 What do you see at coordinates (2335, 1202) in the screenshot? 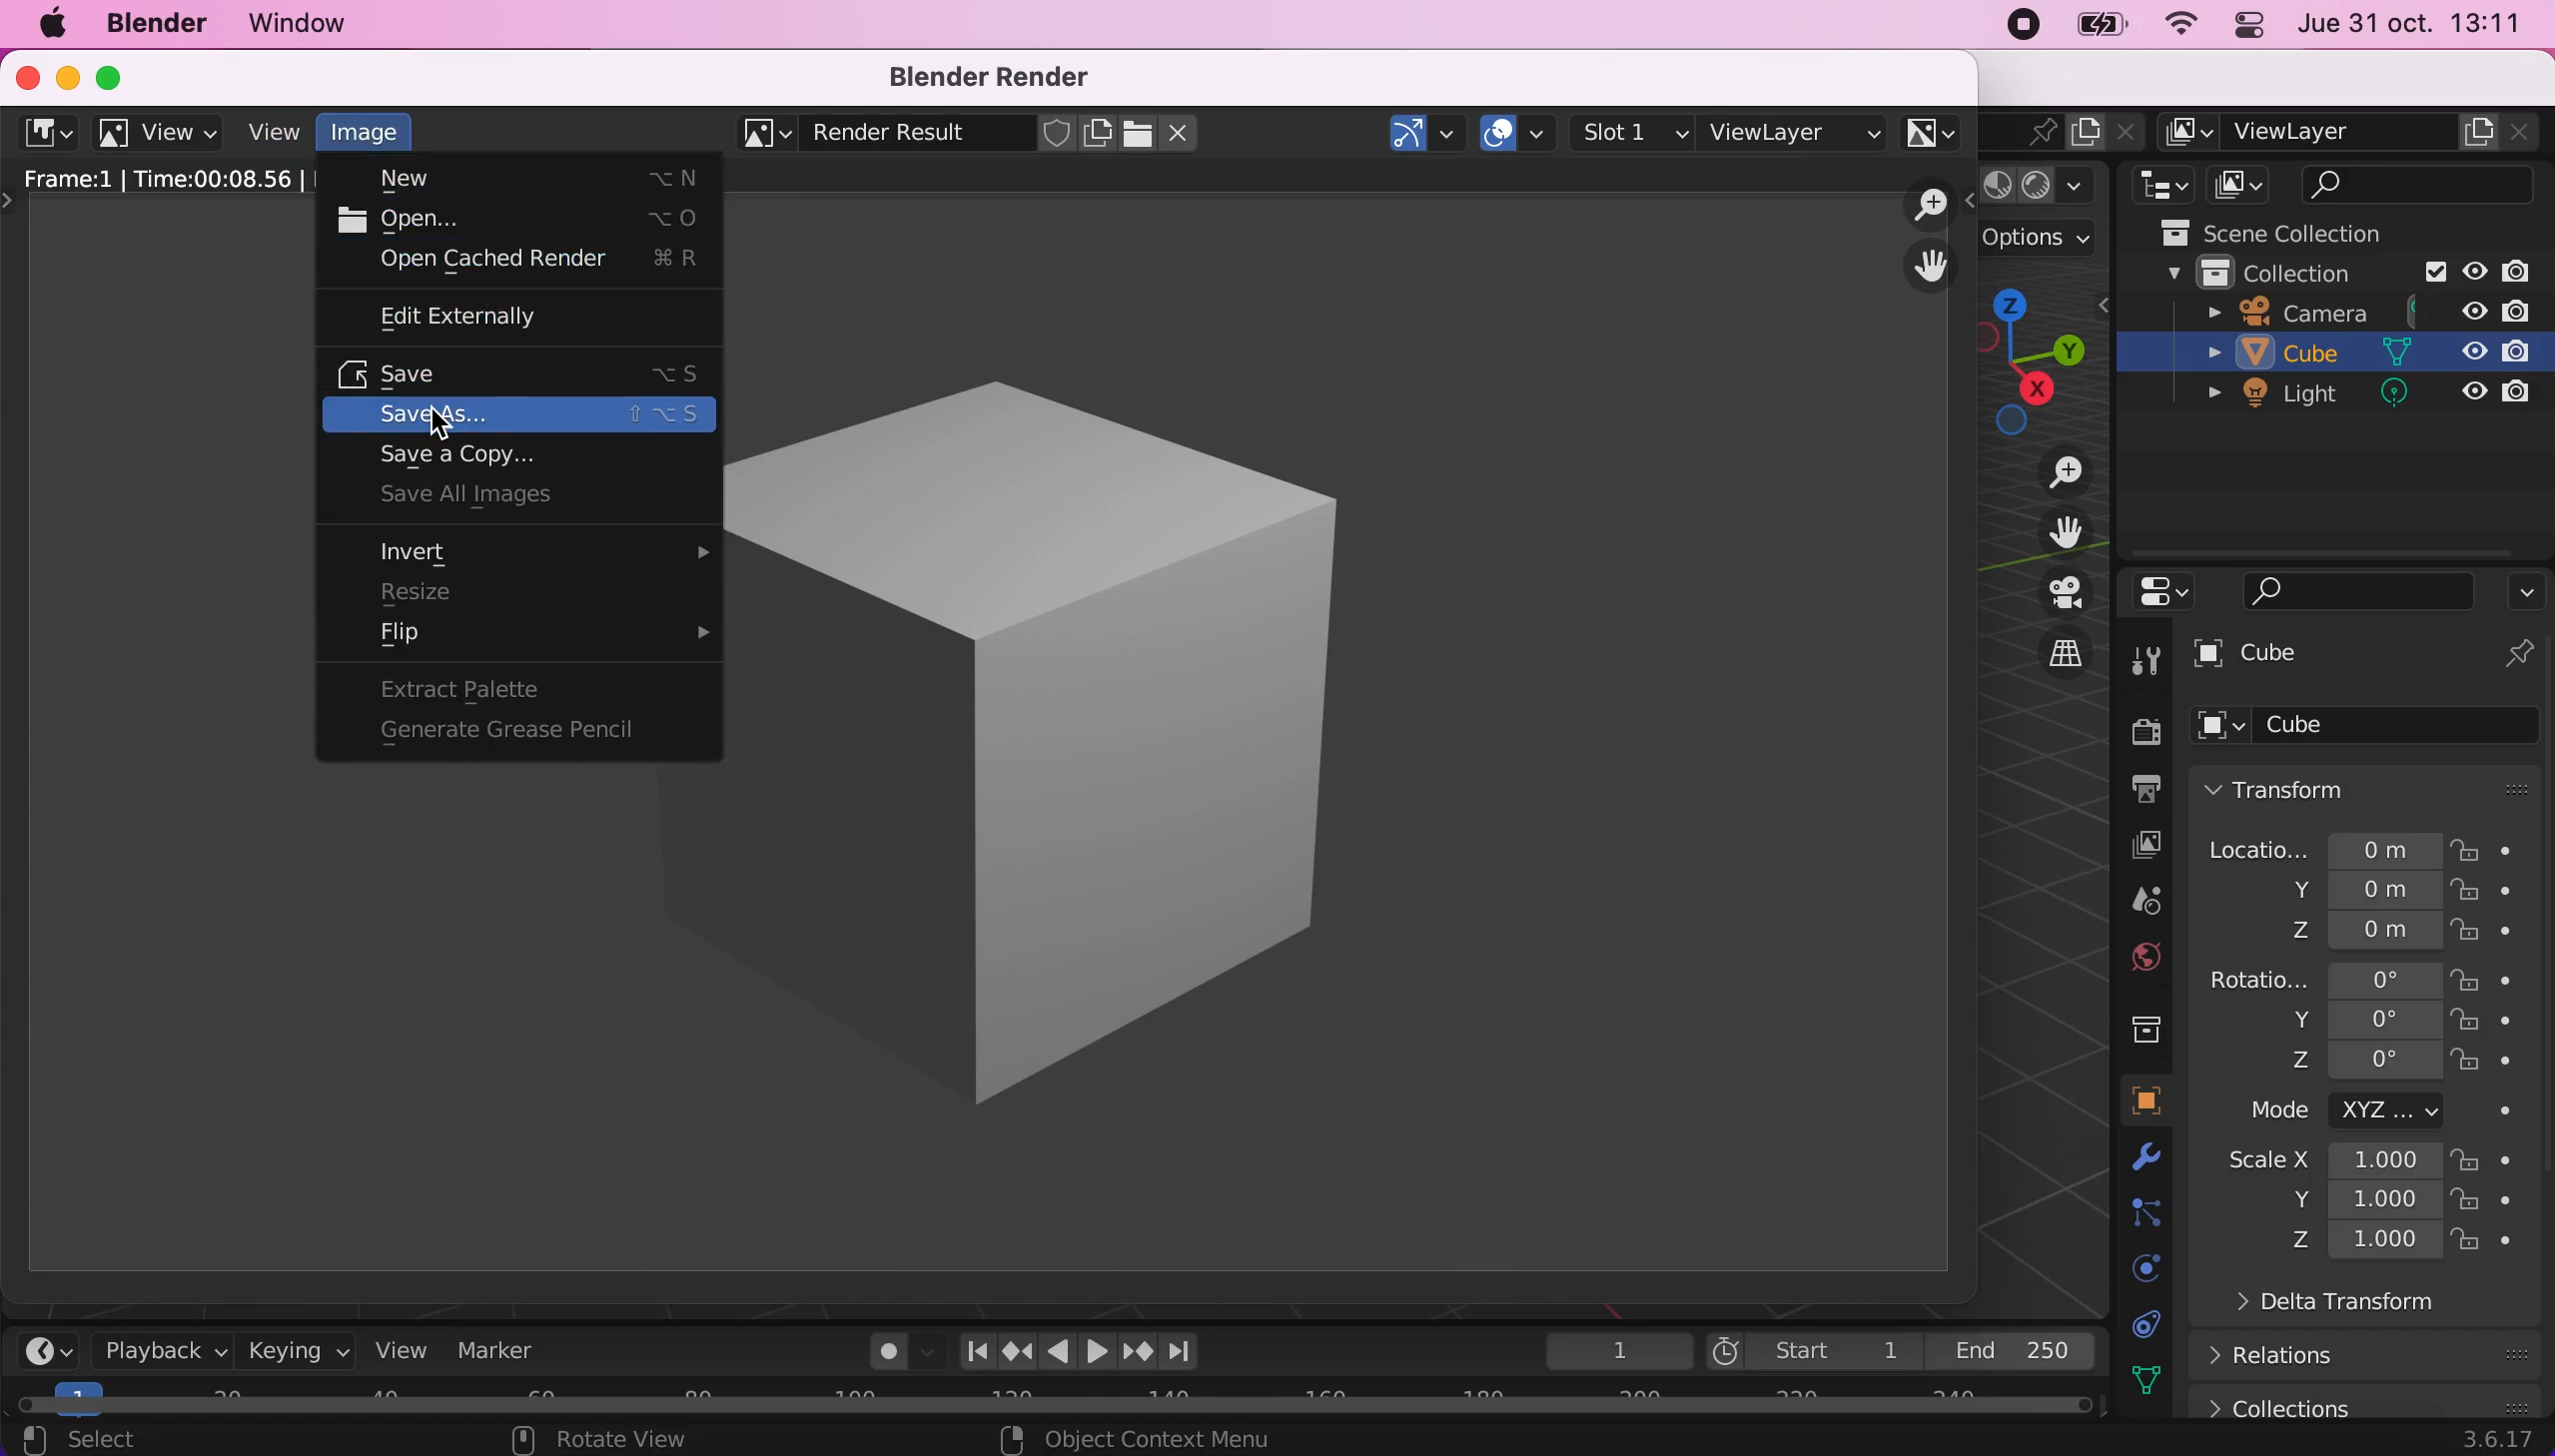
I see `scale measures` at bounding box center [2335, 1202].